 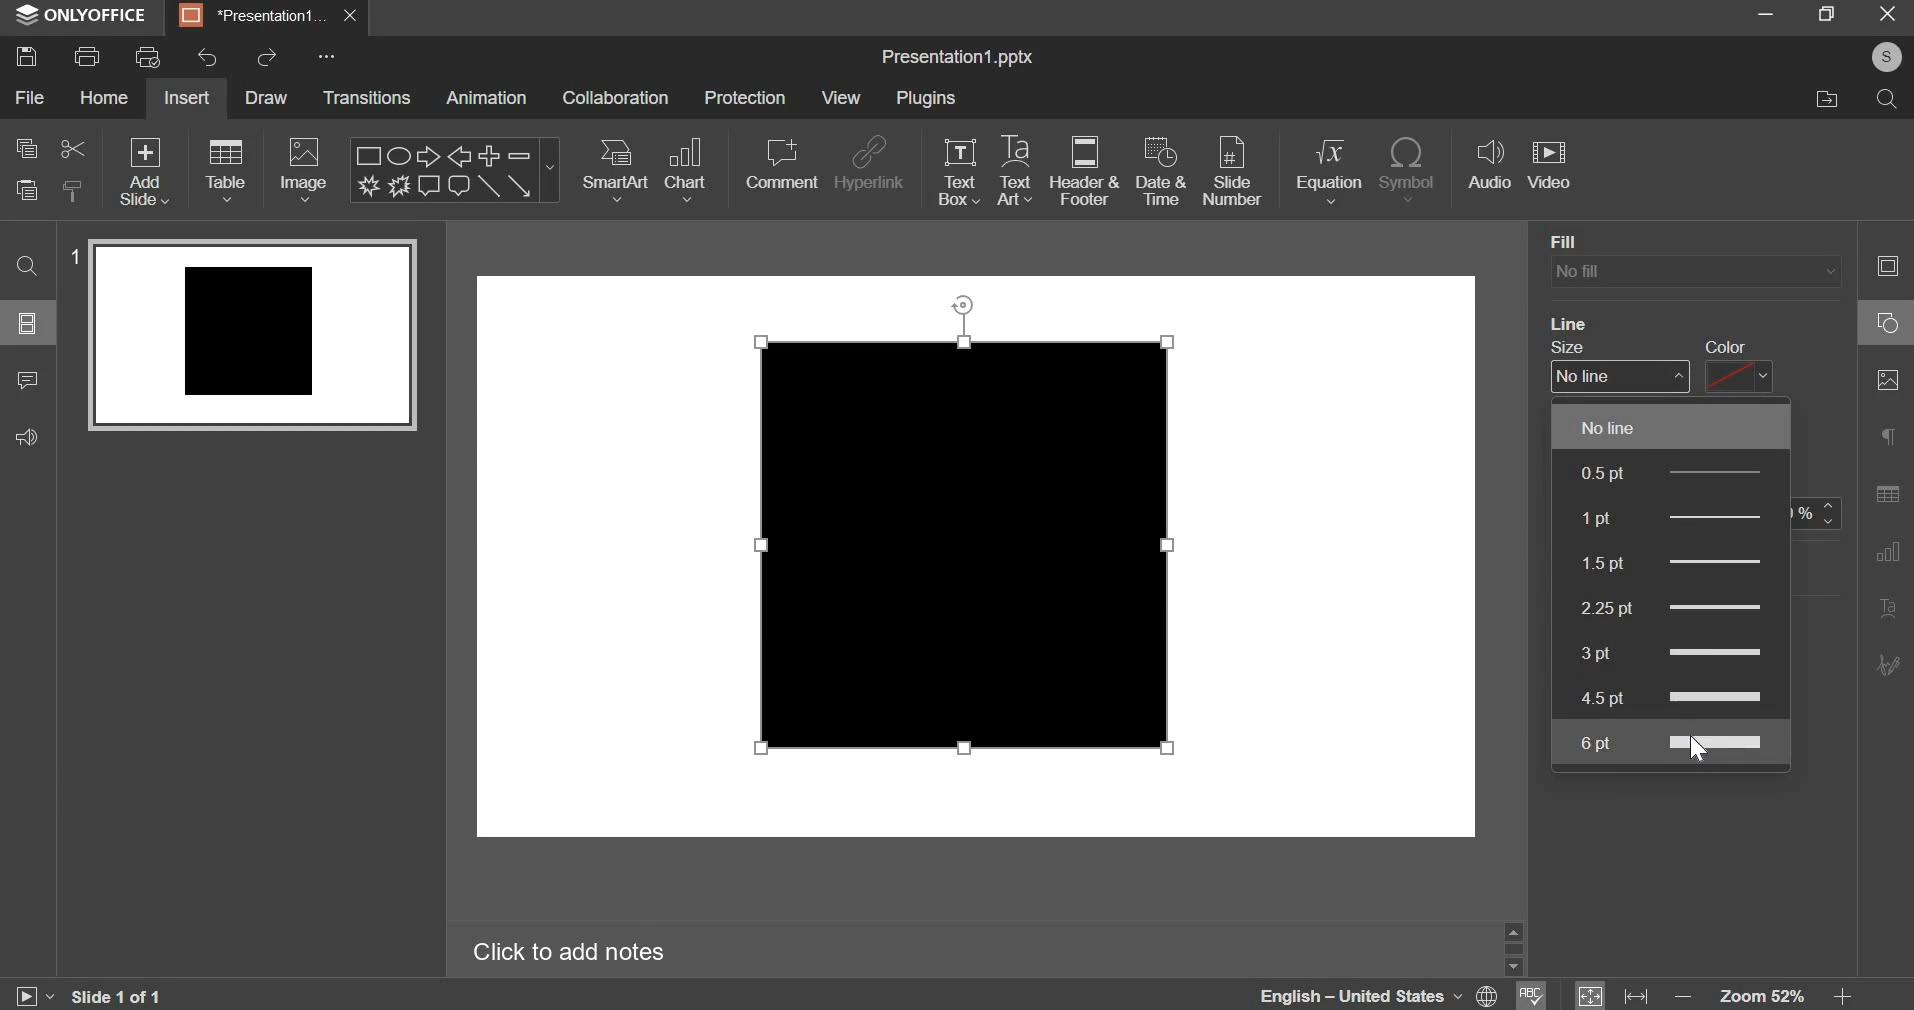 I want to click on S Profile, so click(x=1886, y=57).